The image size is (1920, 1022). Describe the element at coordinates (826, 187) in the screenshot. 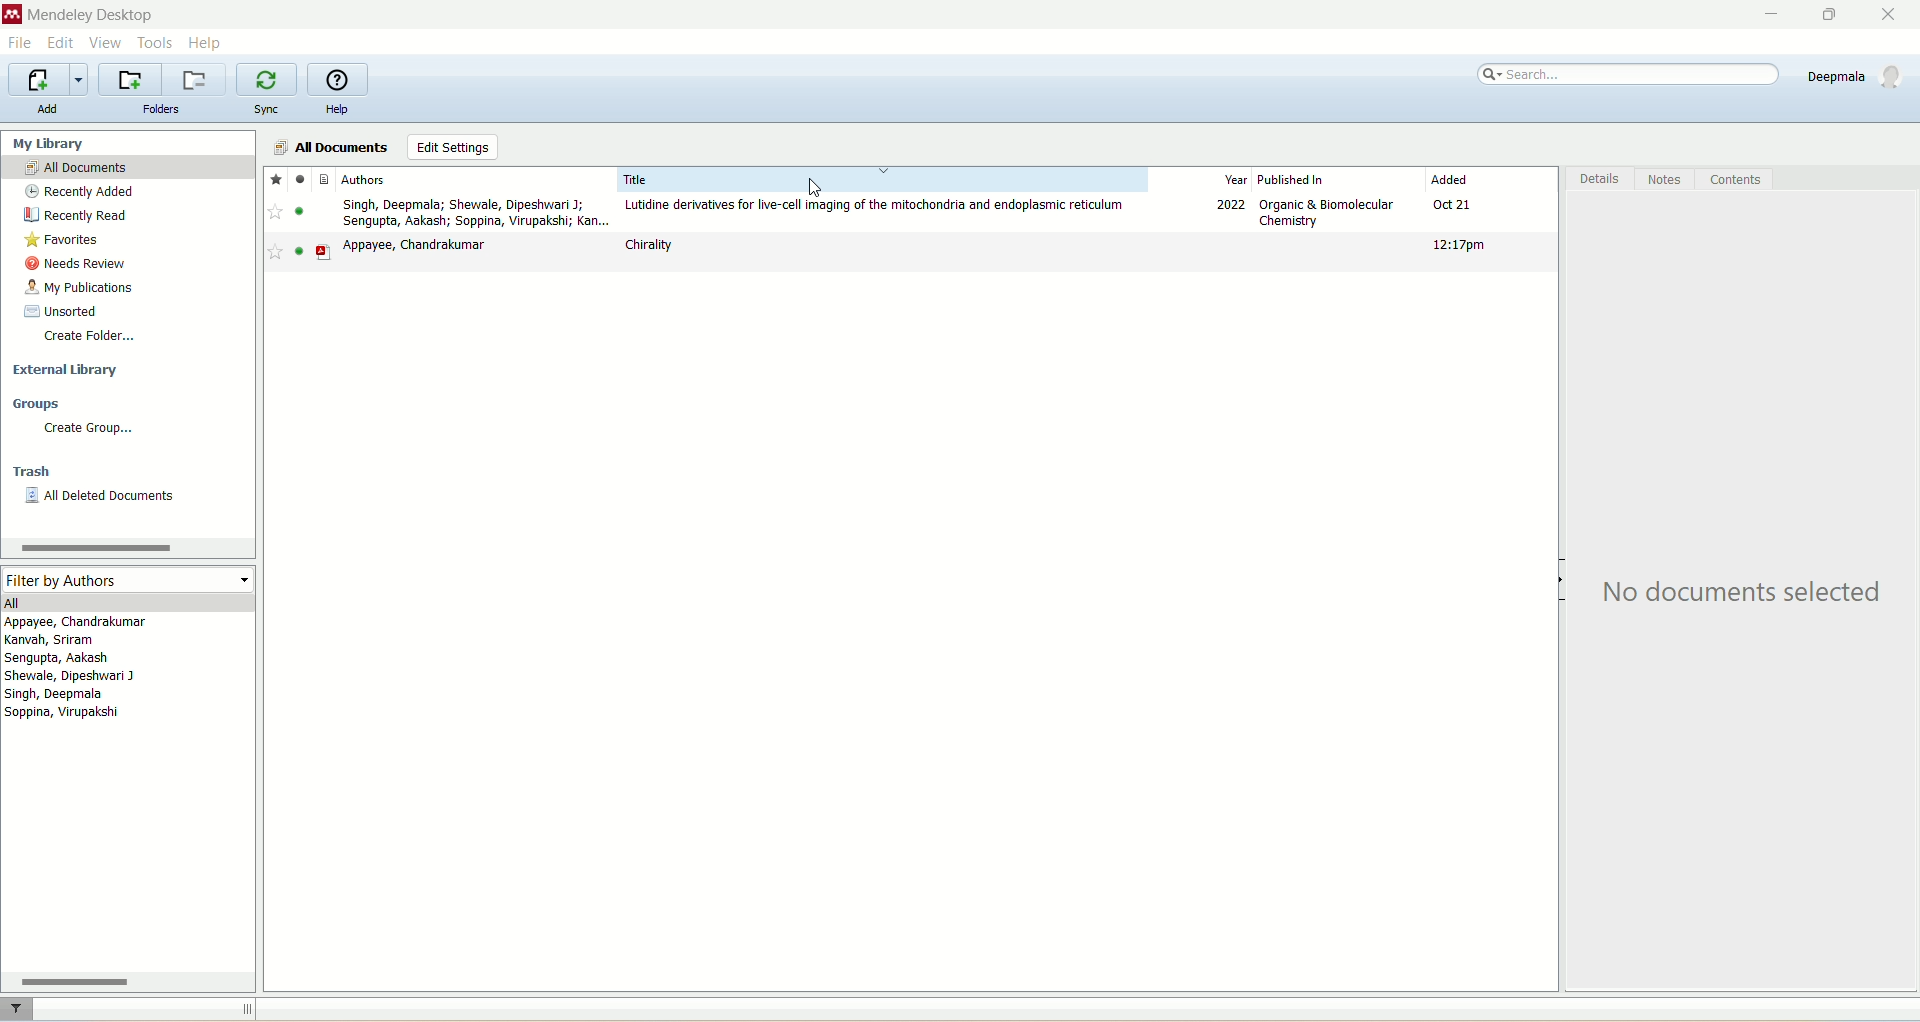

I see `cursor` at that location.